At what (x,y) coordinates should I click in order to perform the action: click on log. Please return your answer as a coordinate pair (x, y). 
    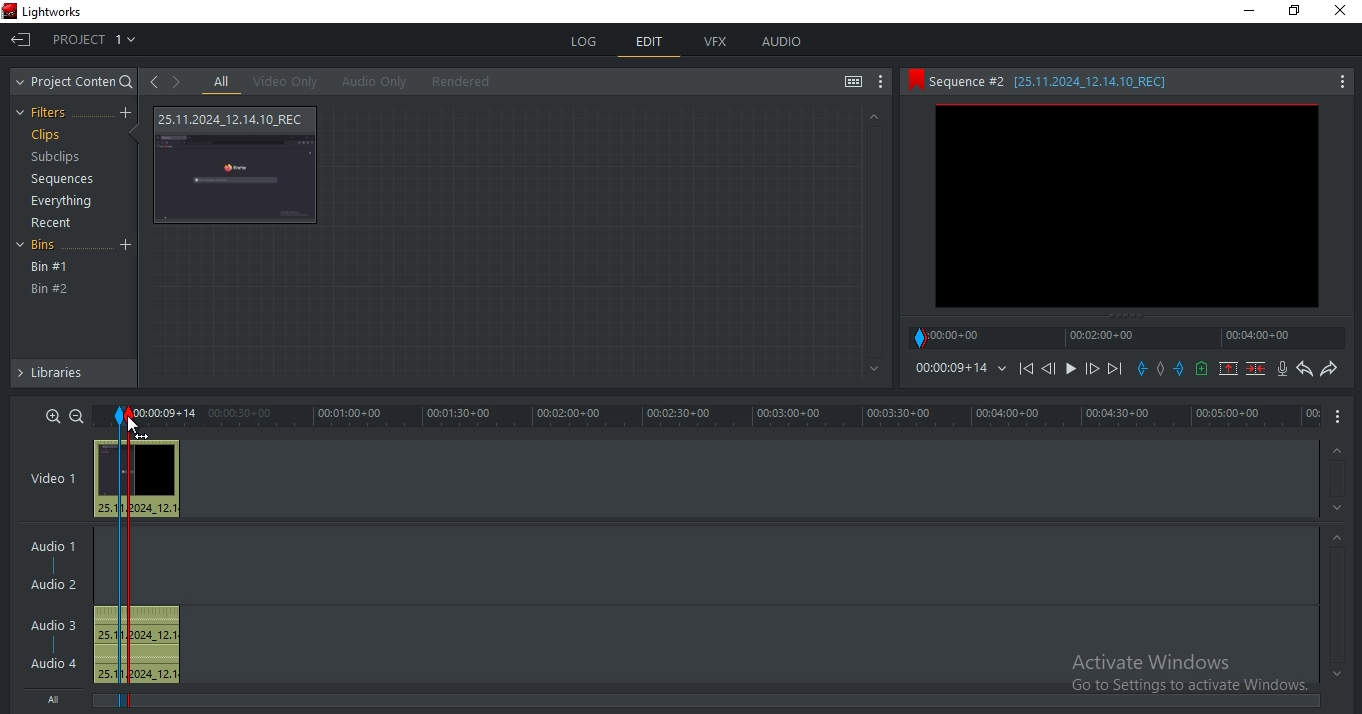
    Looking at the image, I should click on (586, 42).